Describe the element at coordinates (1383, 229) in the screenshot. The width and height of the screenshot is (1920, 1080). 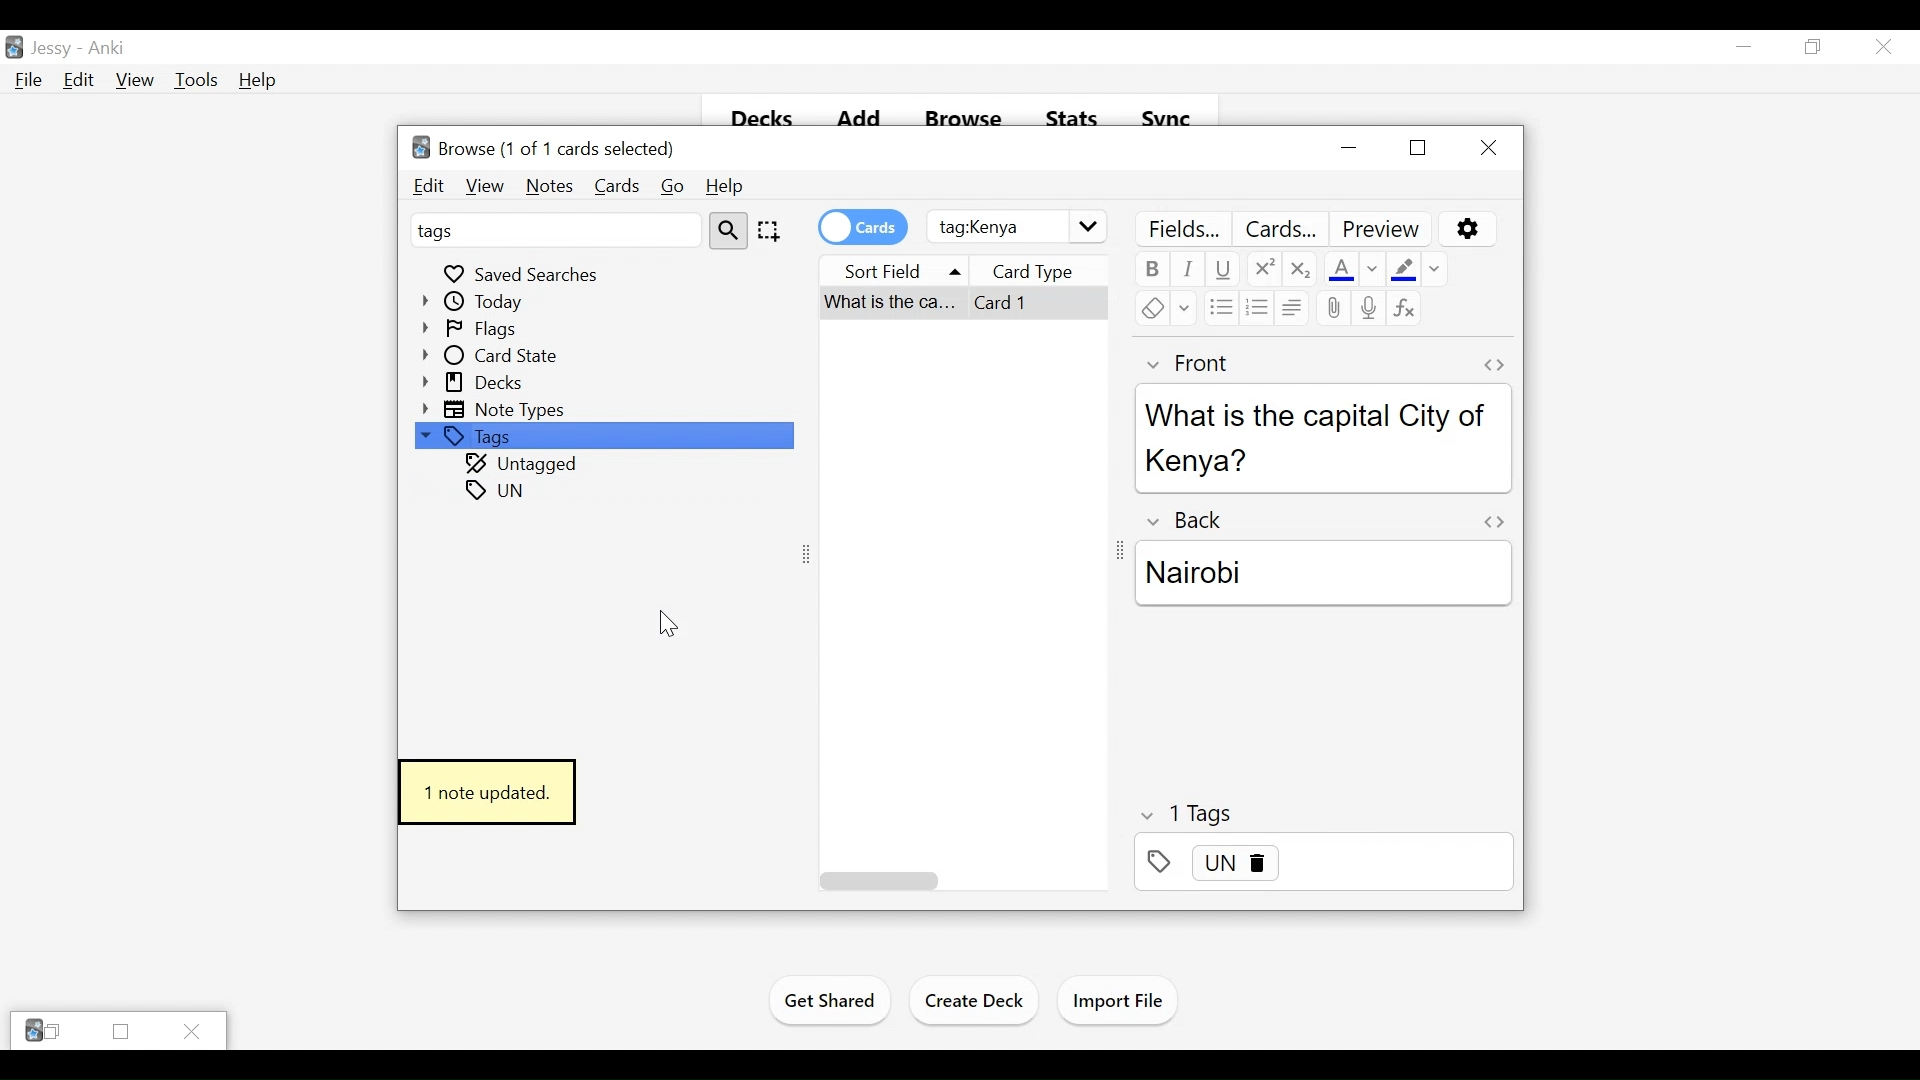
I see `Preview Selected Card` at that location.